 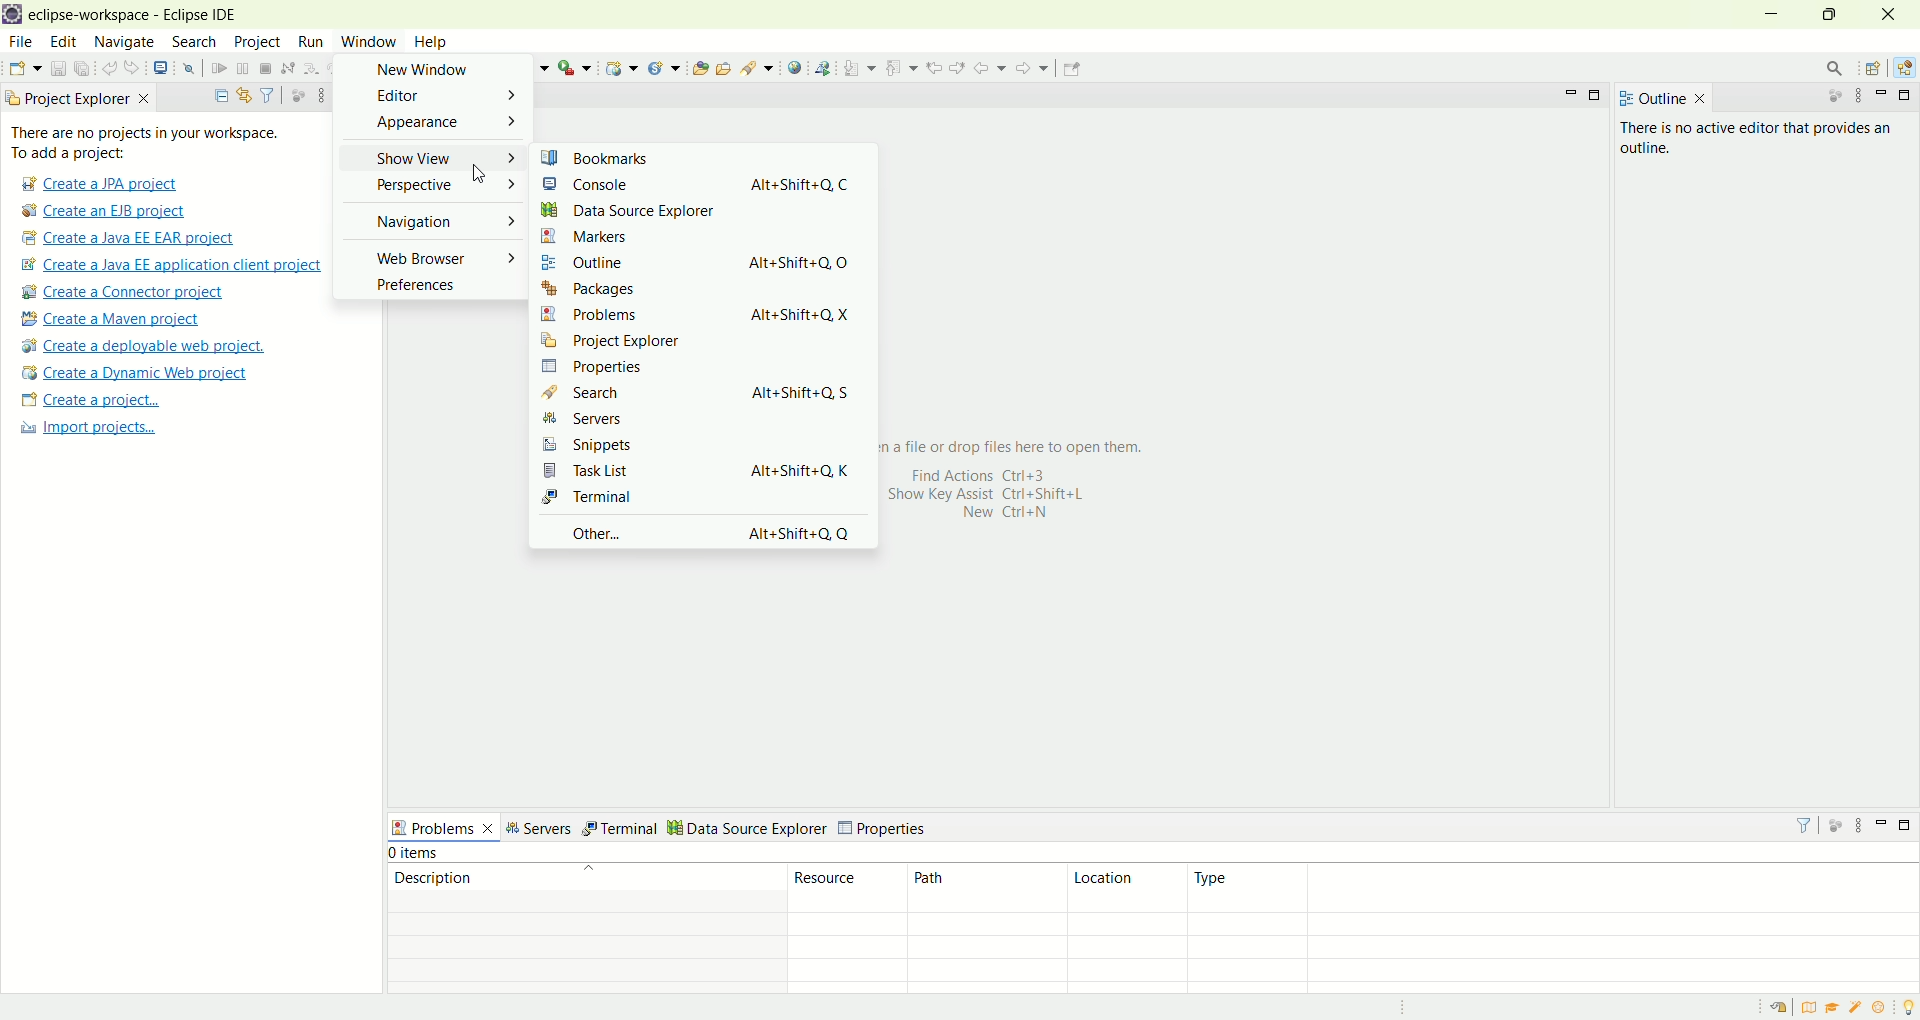 I want to click on restore welcome, so click(x=1777, y=1009).